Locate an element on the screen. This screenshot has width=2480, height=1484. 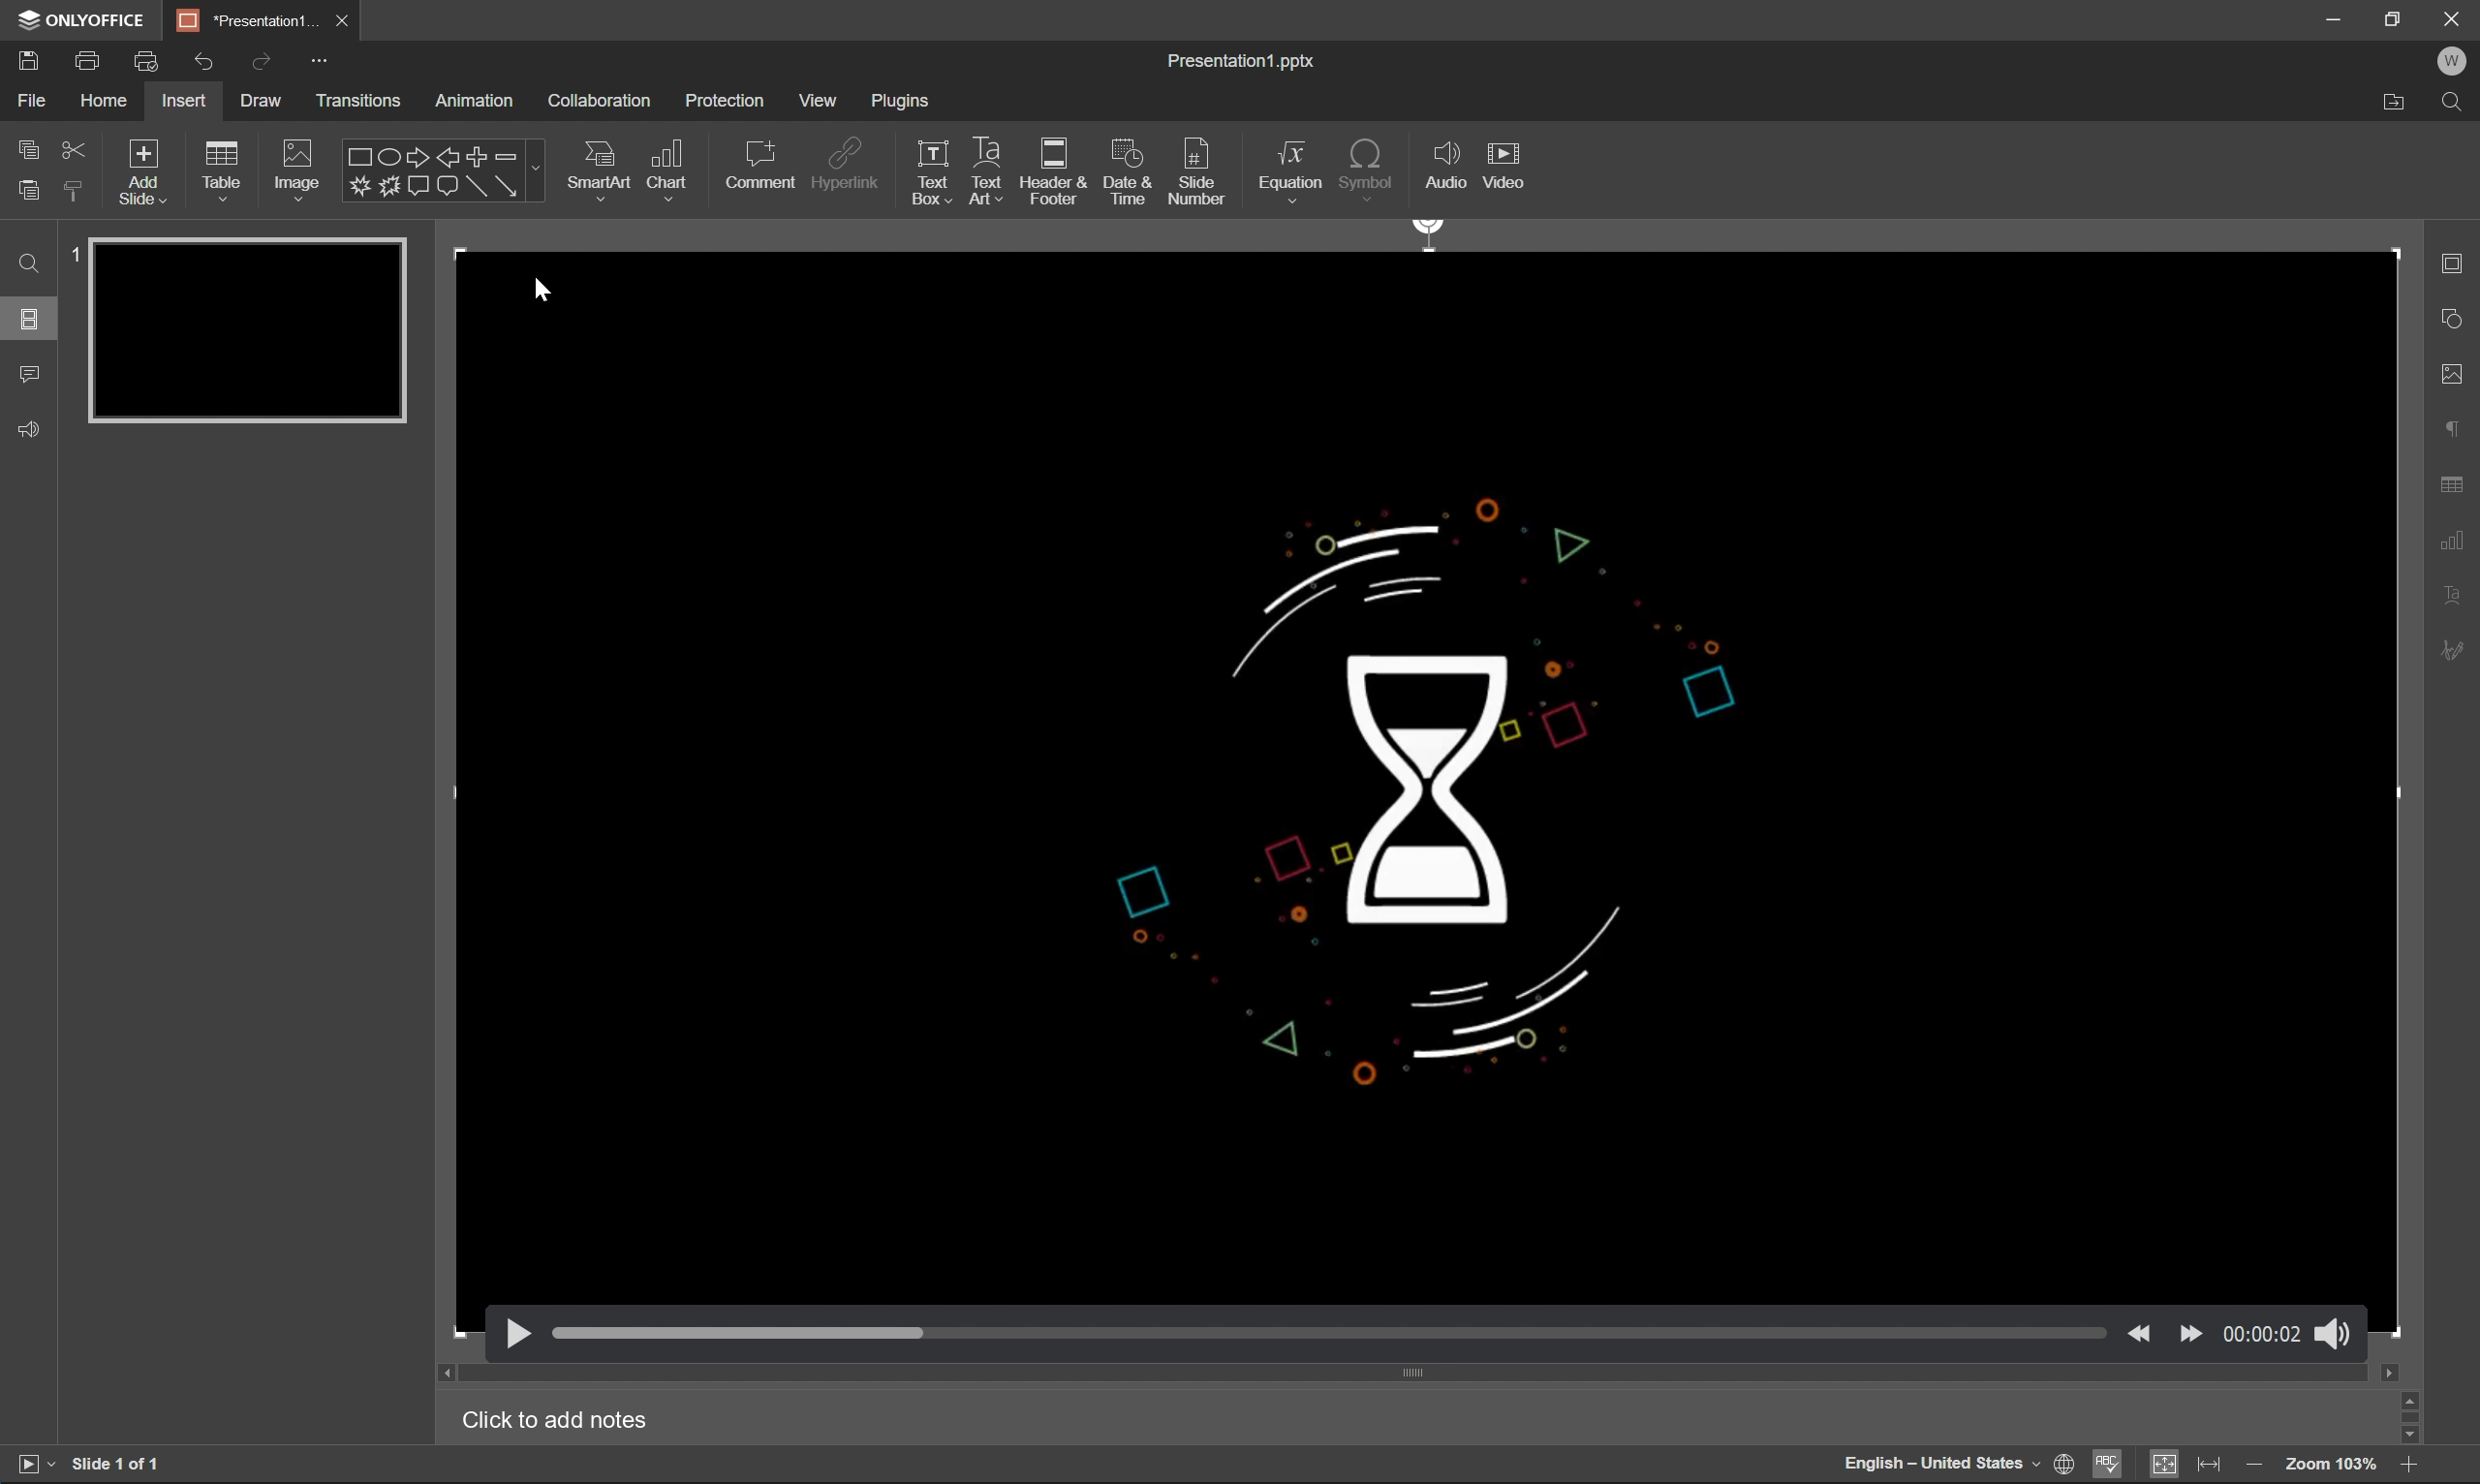
add slide is located at coordinates (144, 170).